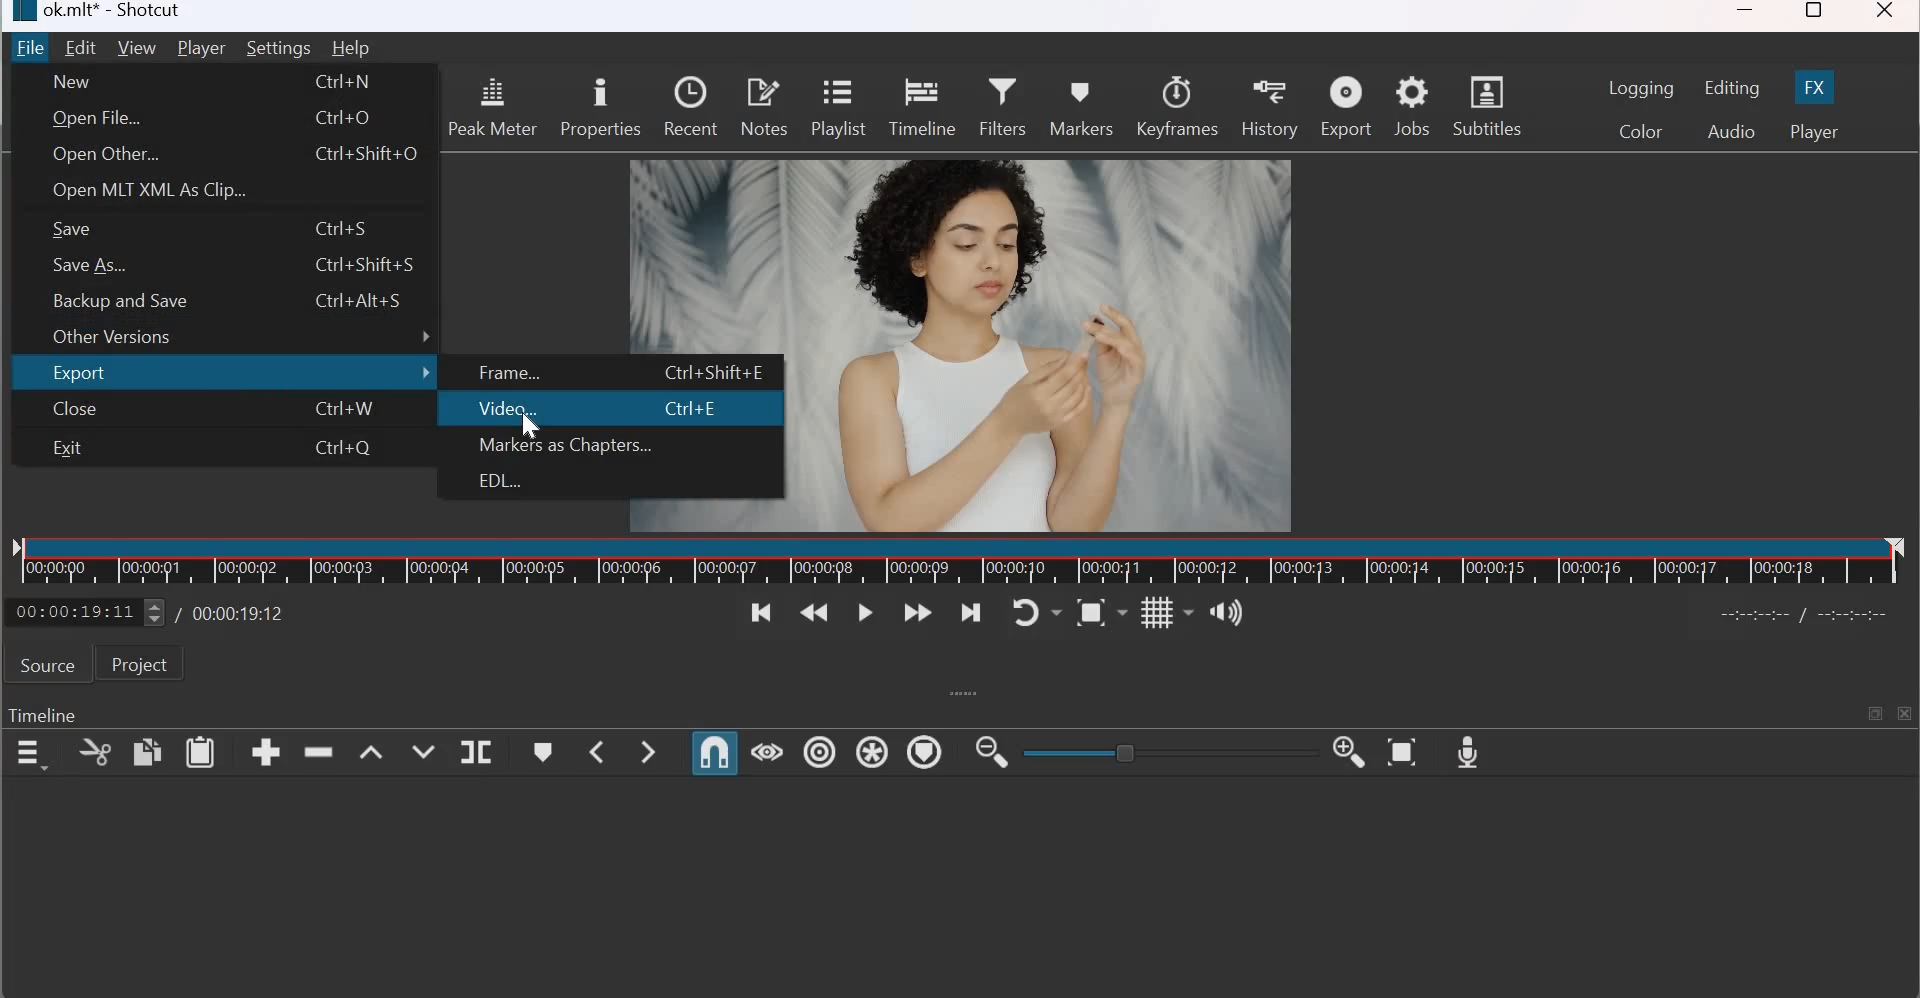  I want to click on Peak meter, so click(491, 105).